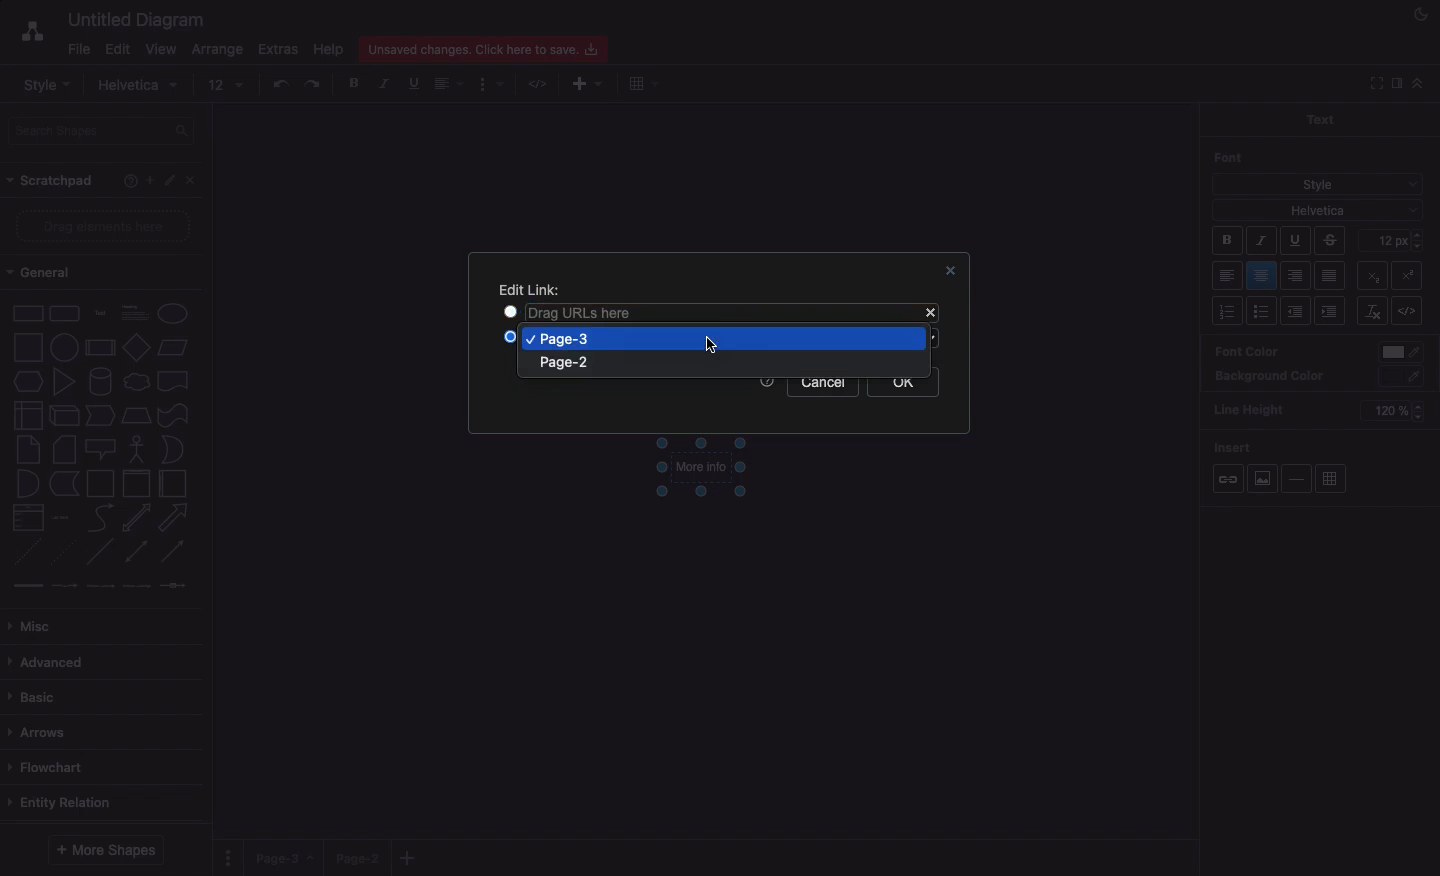 This screenshot has height=876, width=1440. What do you see at coordinates (65, 448) in the screenshot?
I see `card` at bounding box center [65, 448].